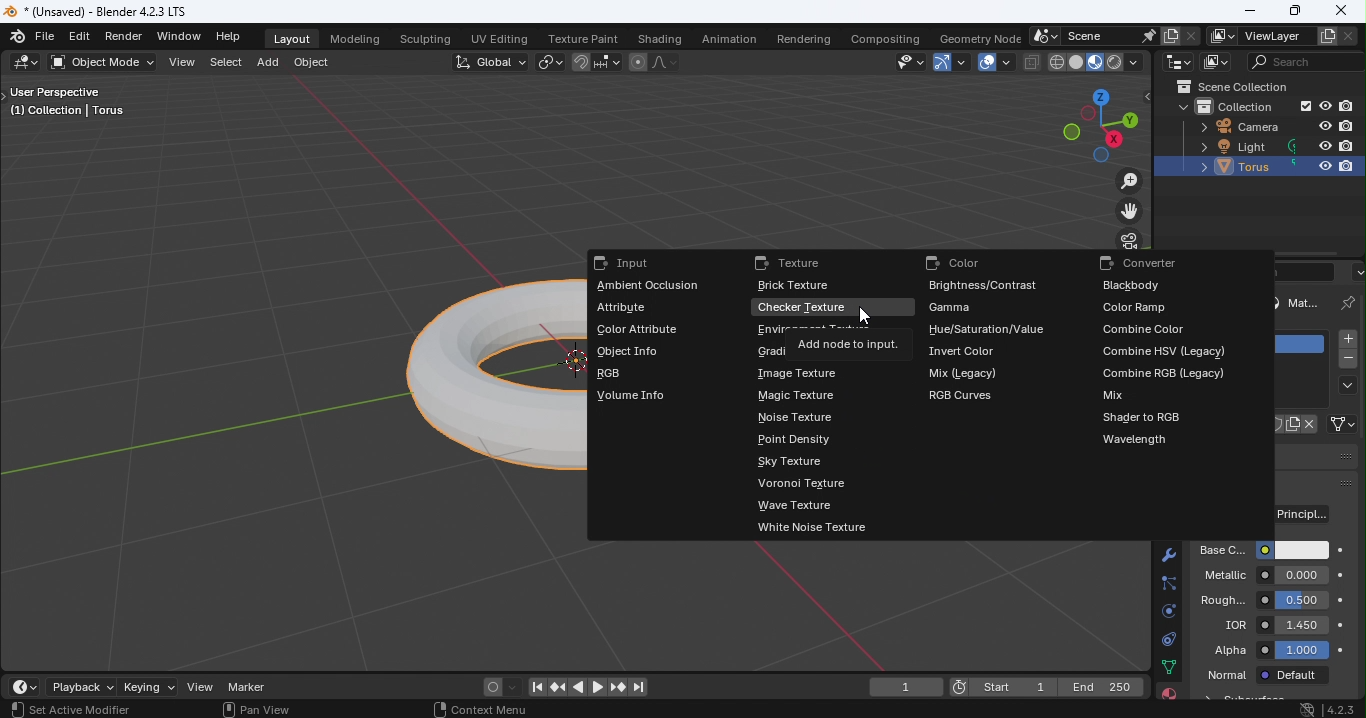  I want to click on Toggle the camera view, so click(1133, 241).